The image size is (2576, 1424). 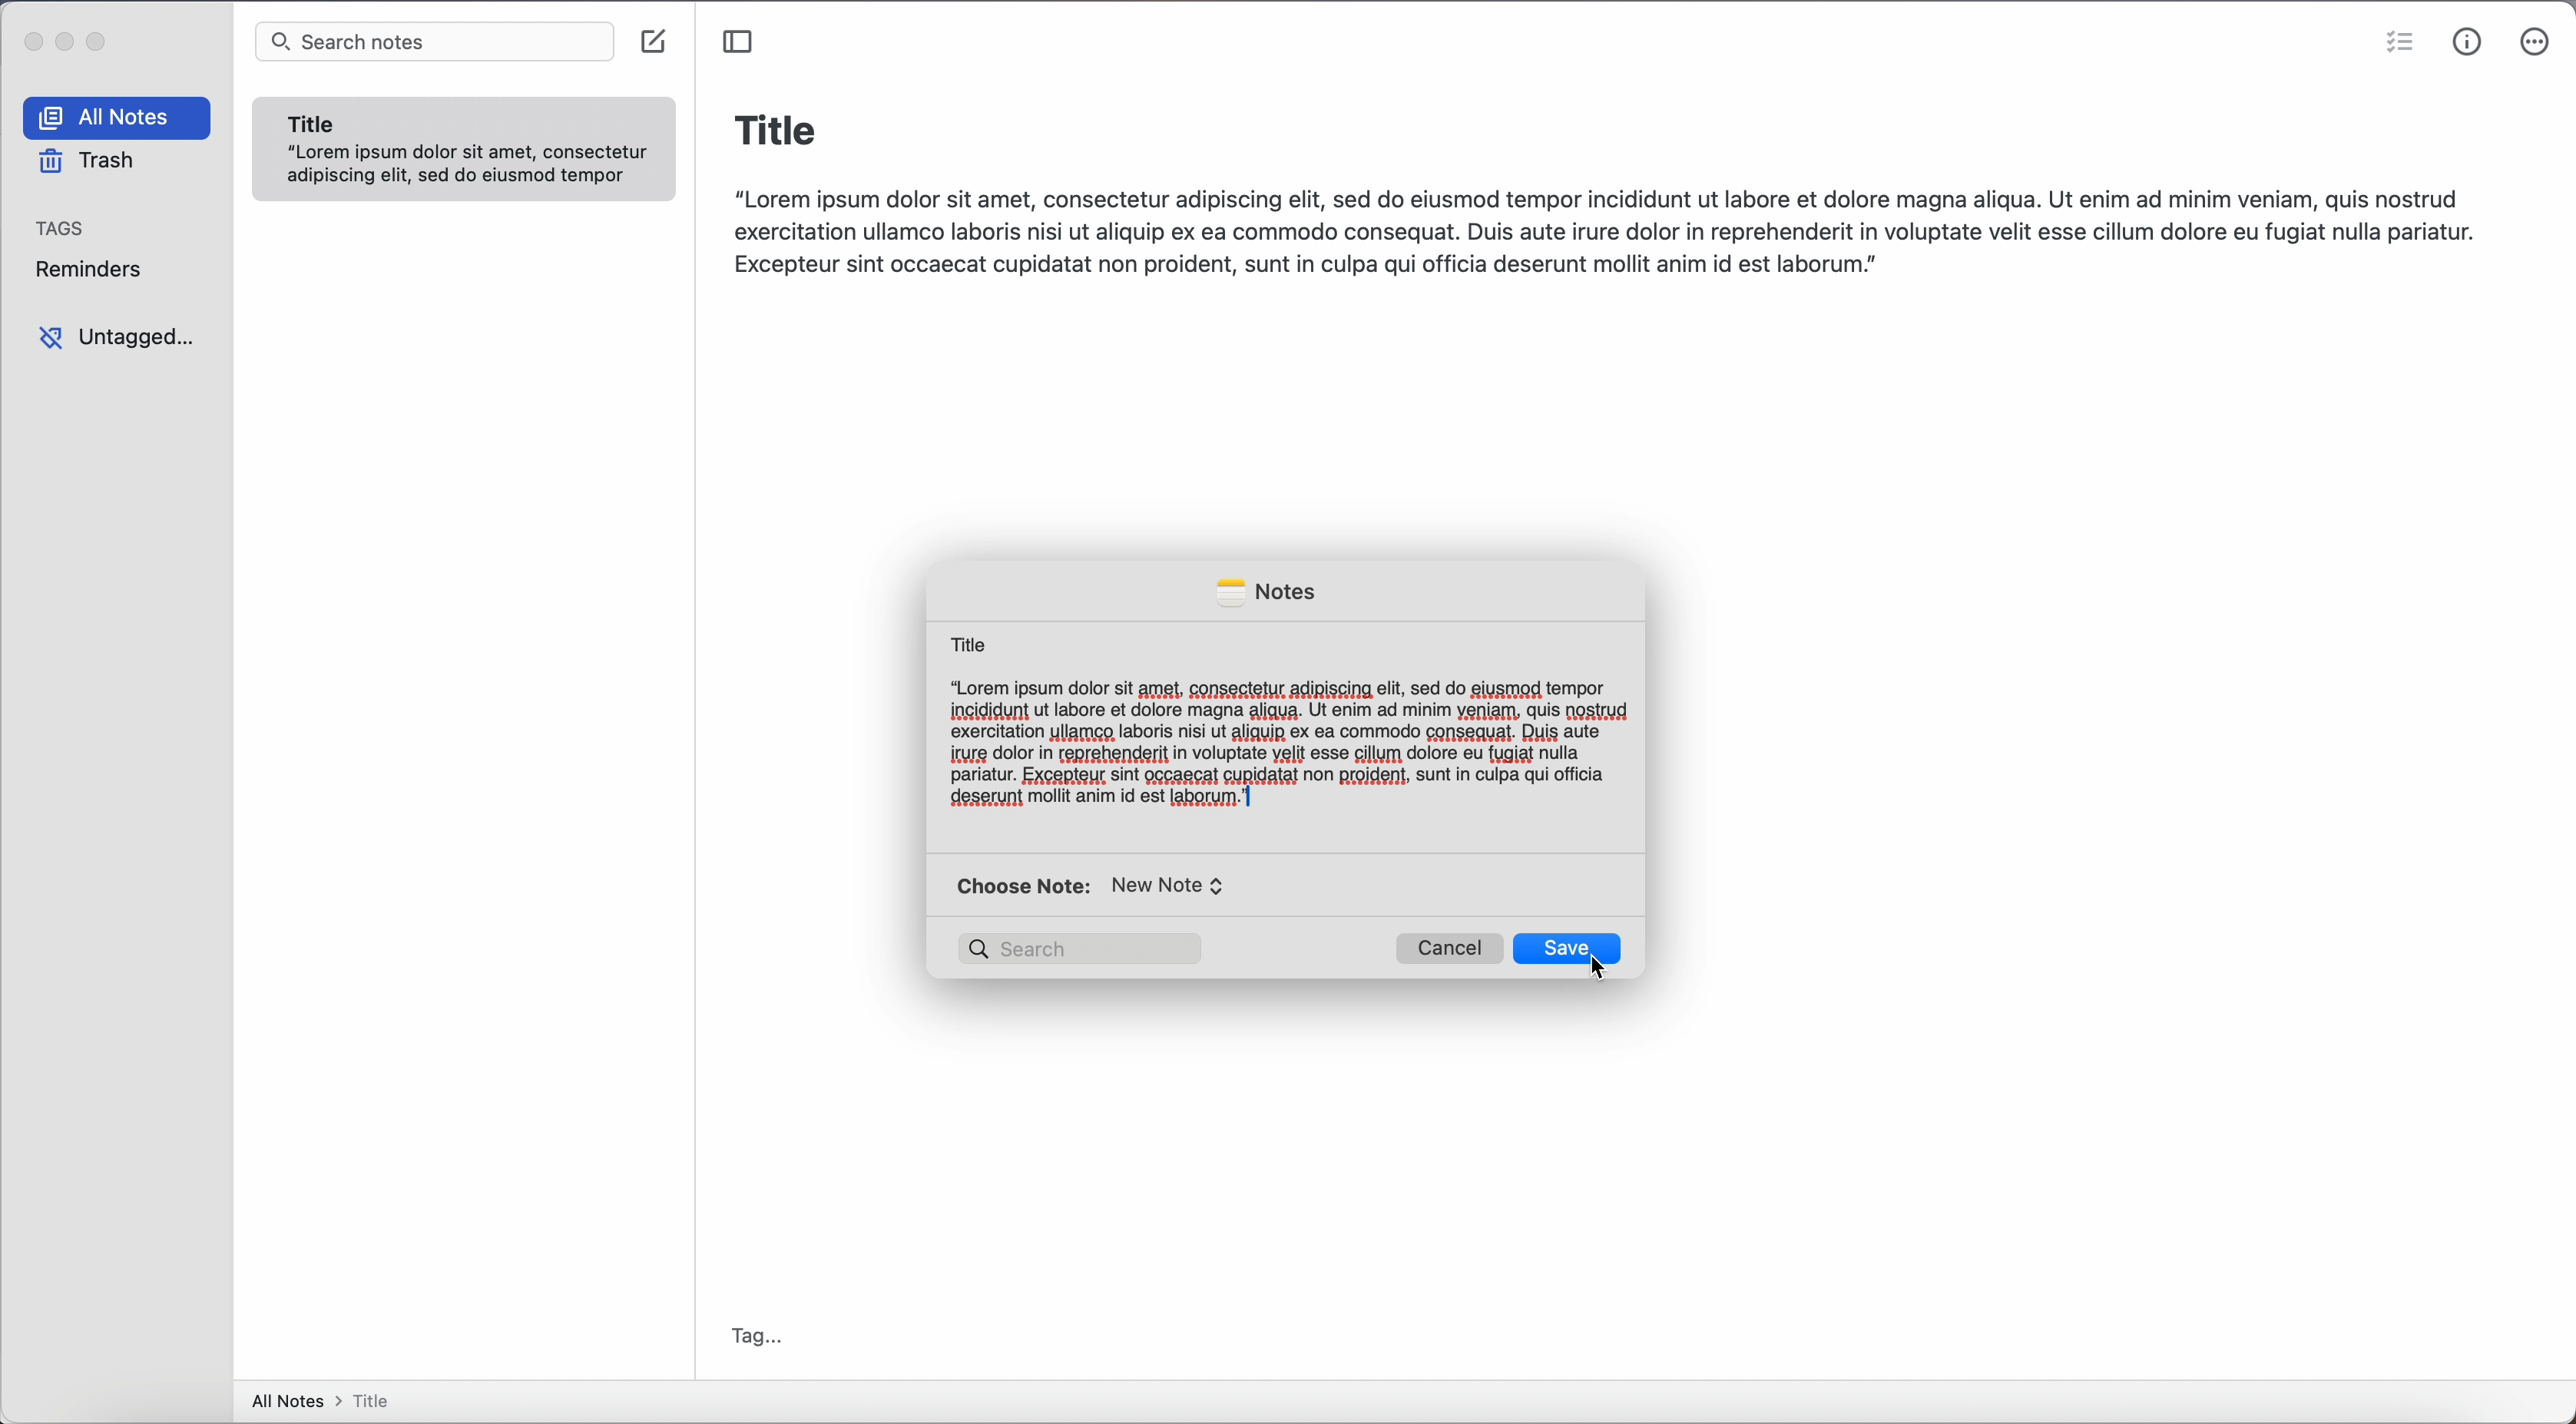 I want to click on notes, so click(x=1264, y=593).